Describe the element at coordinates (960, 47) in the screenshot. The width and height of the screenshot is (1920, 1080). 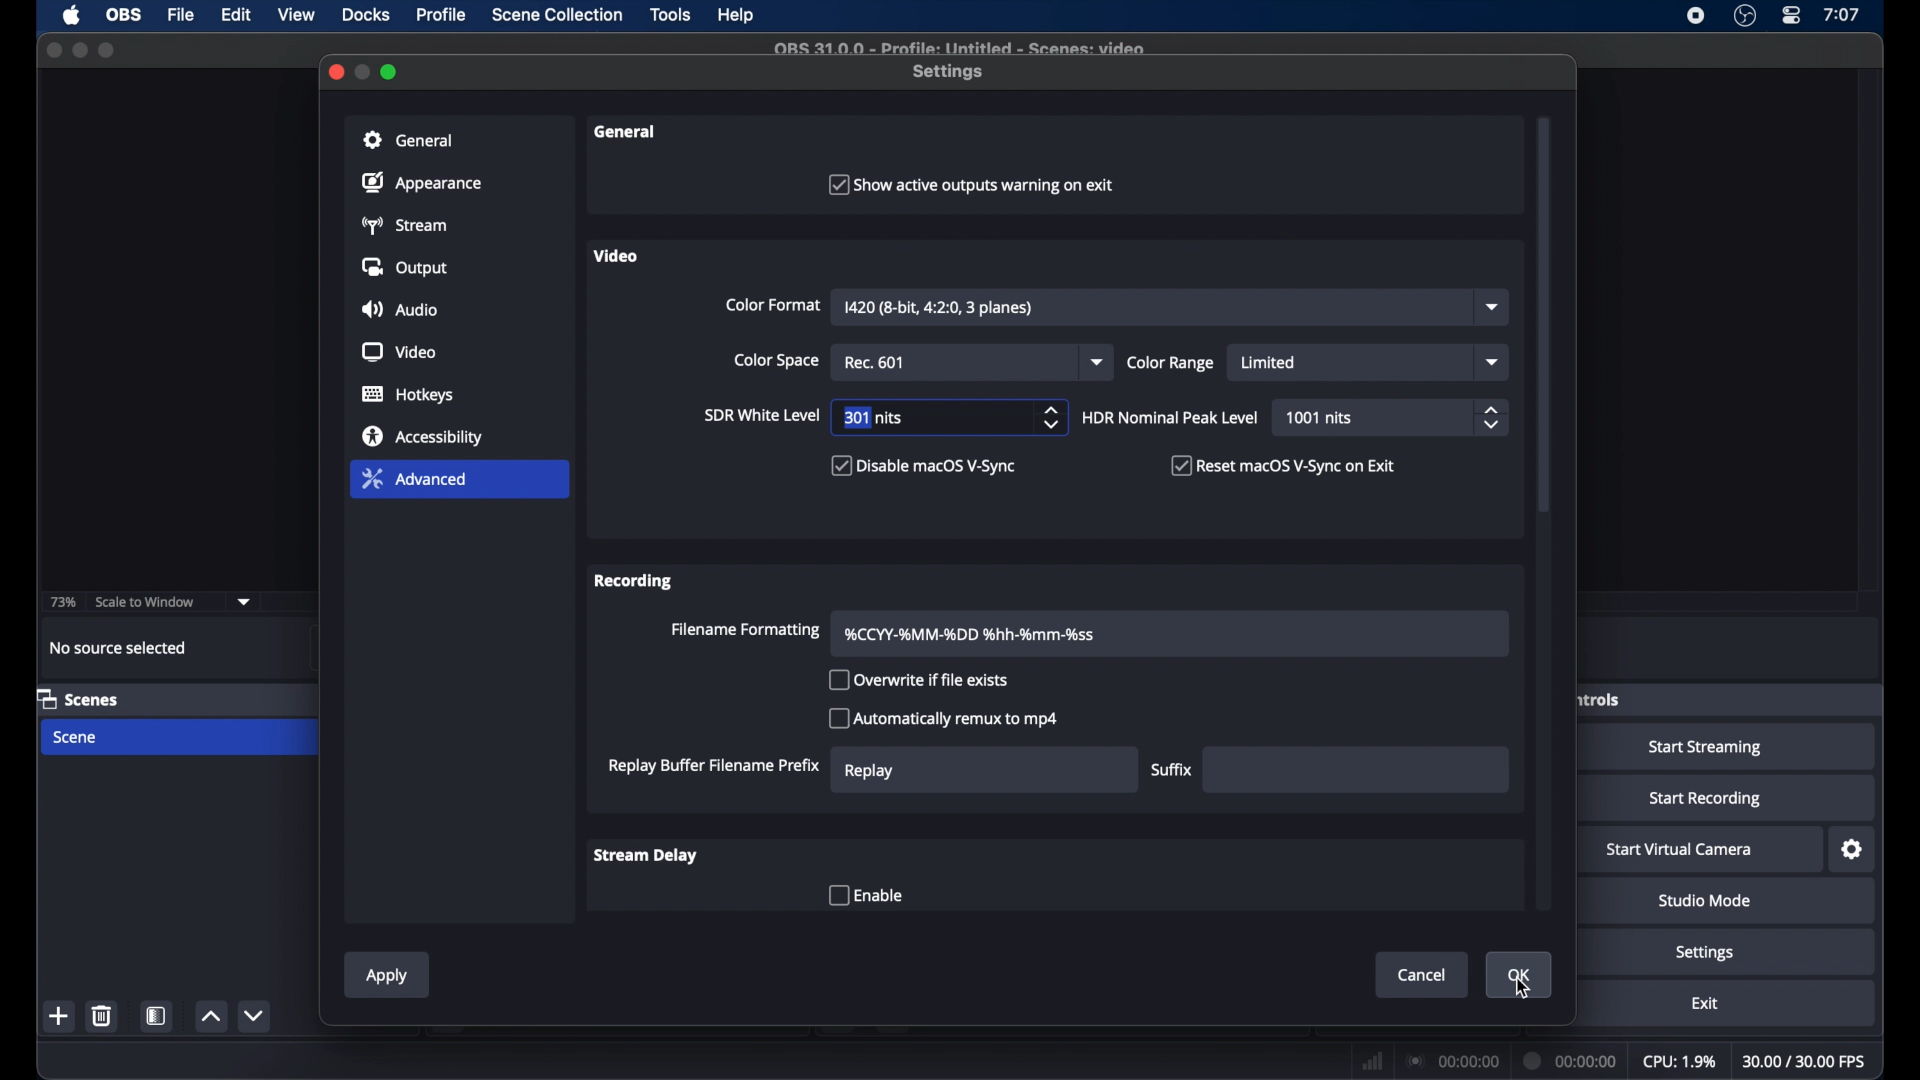
I see `file name` at that location.